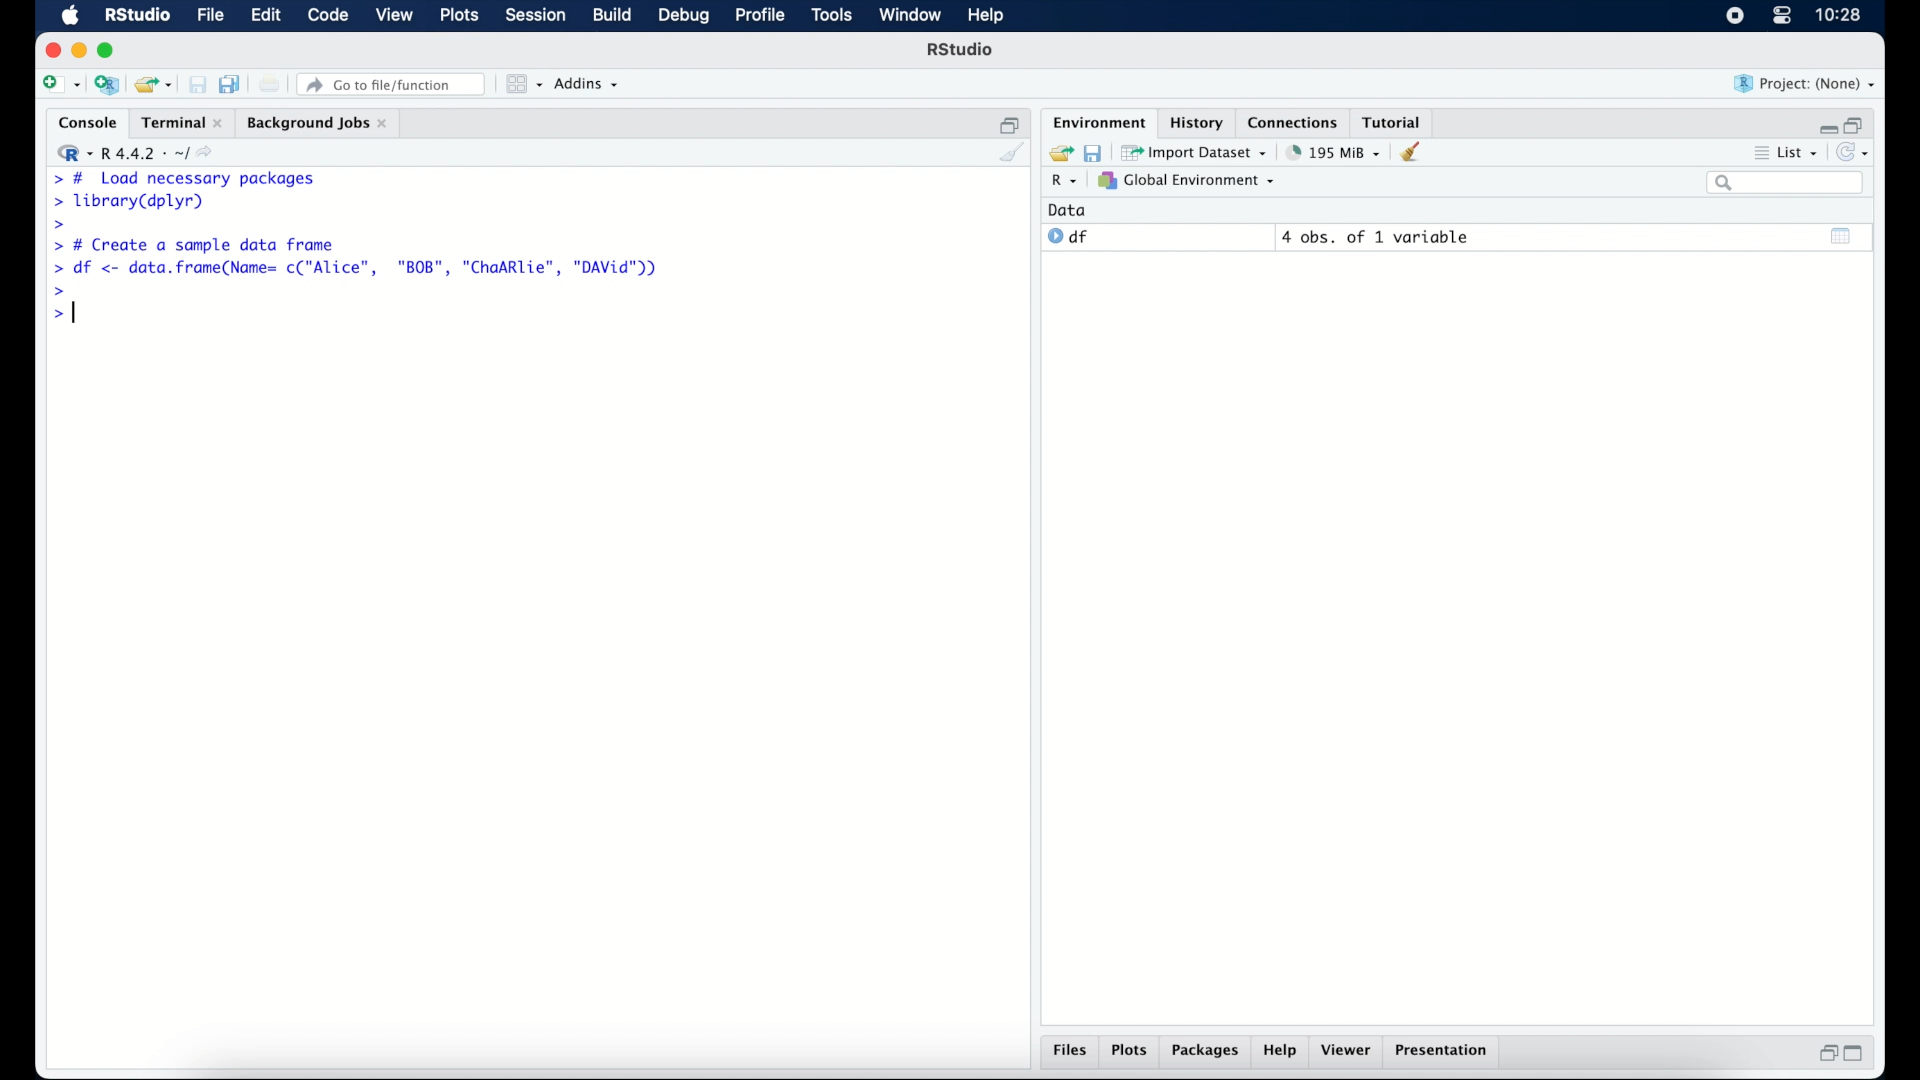  I want to click on packages, so click(1206, 1053).